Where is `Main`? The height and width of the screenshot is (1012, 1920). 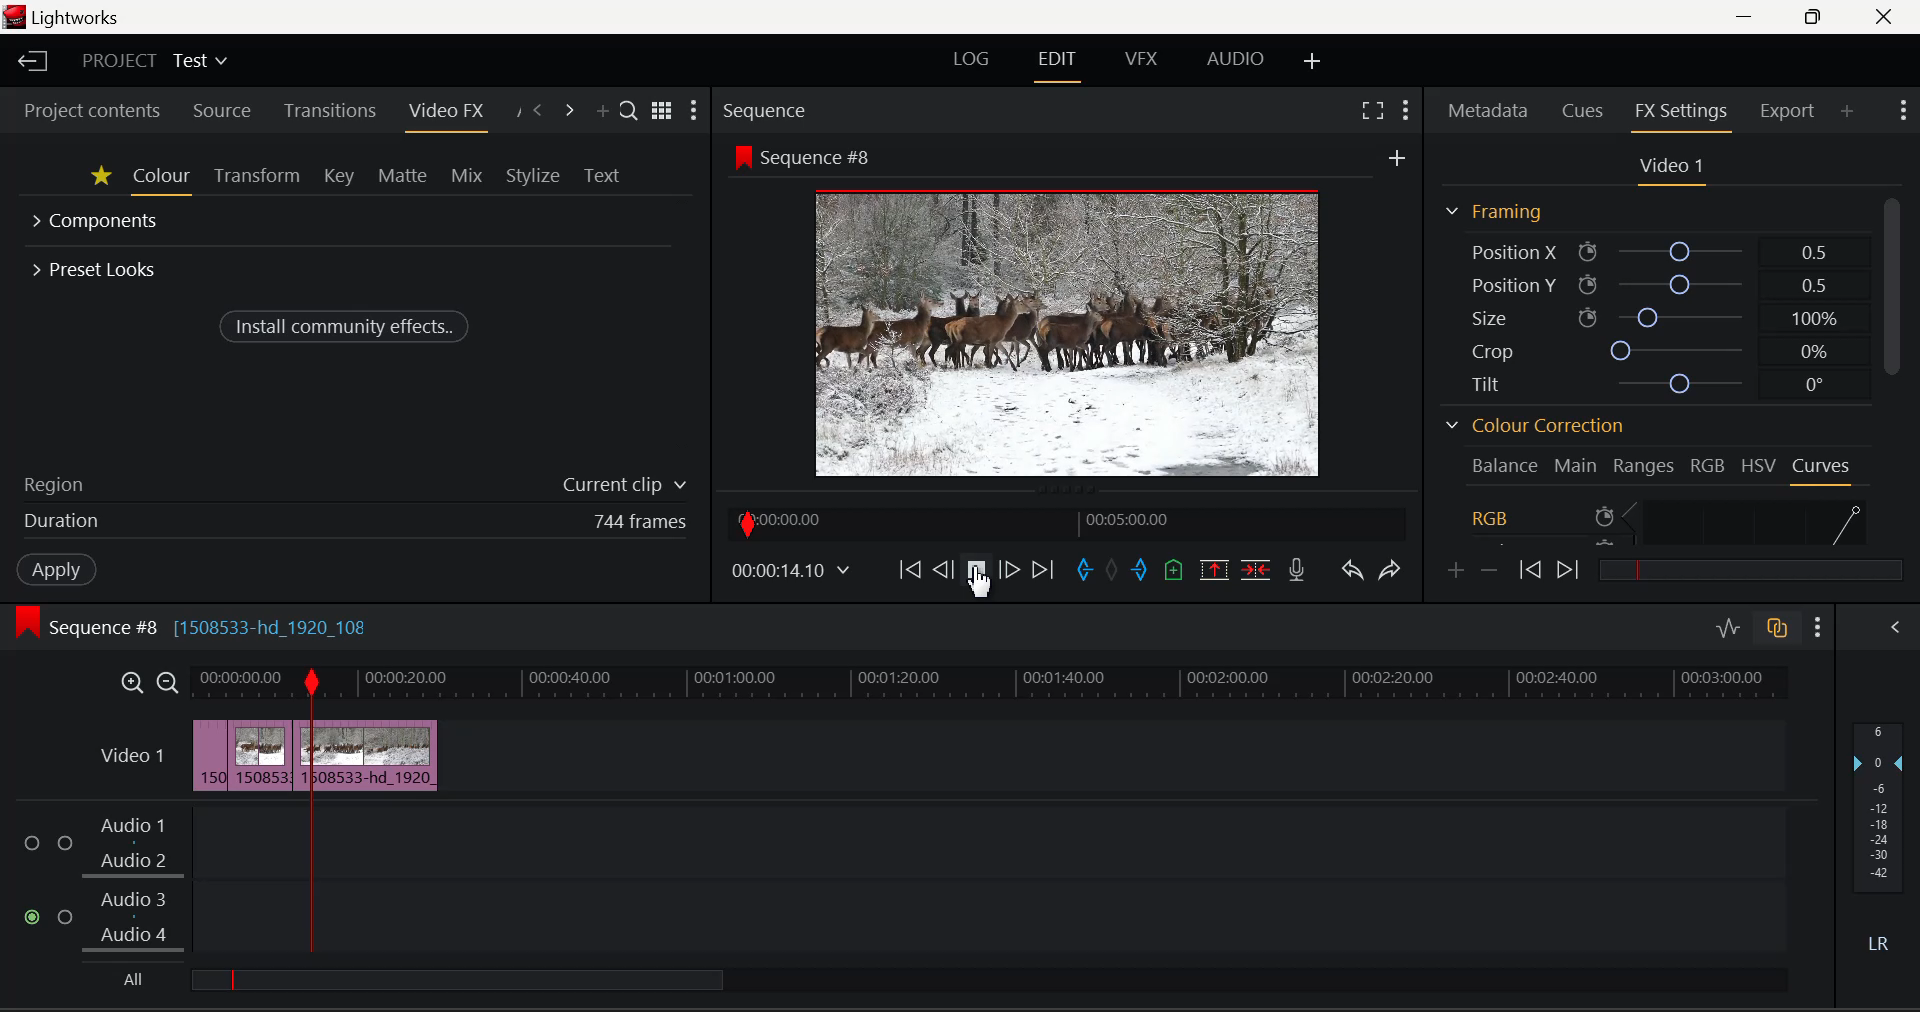 Main is located at coordinates (1576, 464).